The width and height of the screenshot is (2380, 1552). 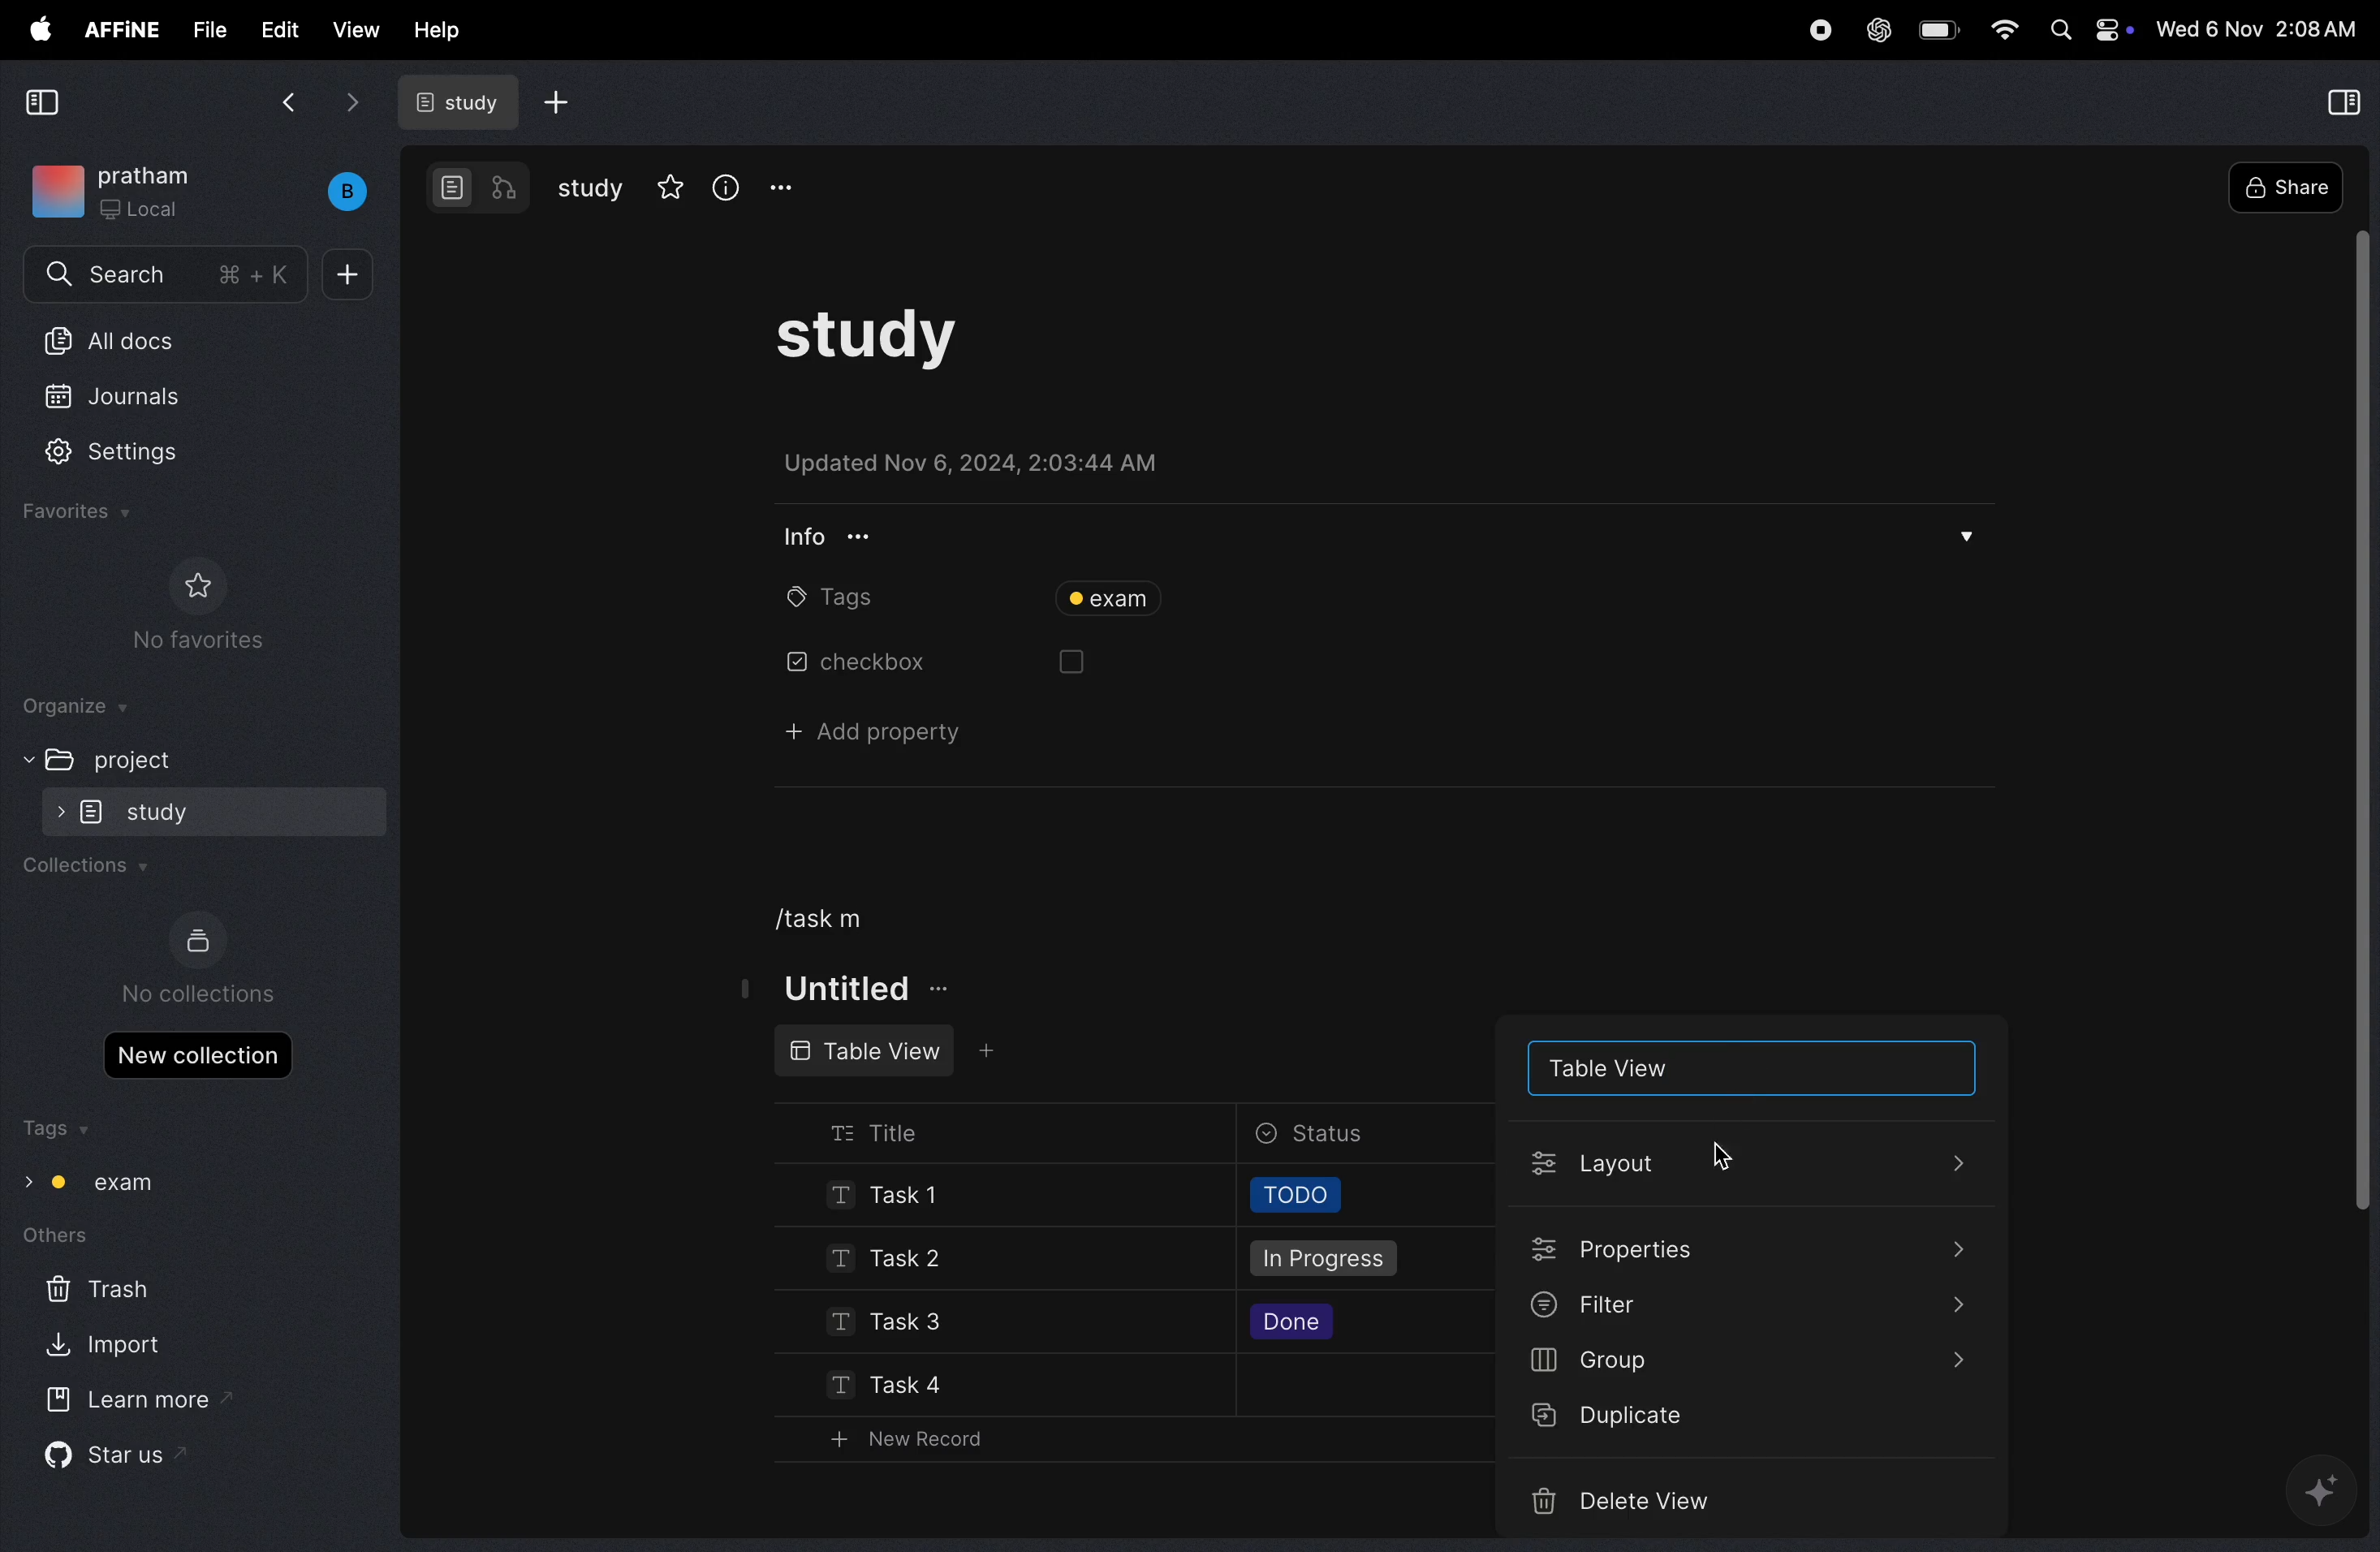 What do you see at coordinates (1814, 30) in the screenshot?
I see `record` at bounding box center [1814, 30].